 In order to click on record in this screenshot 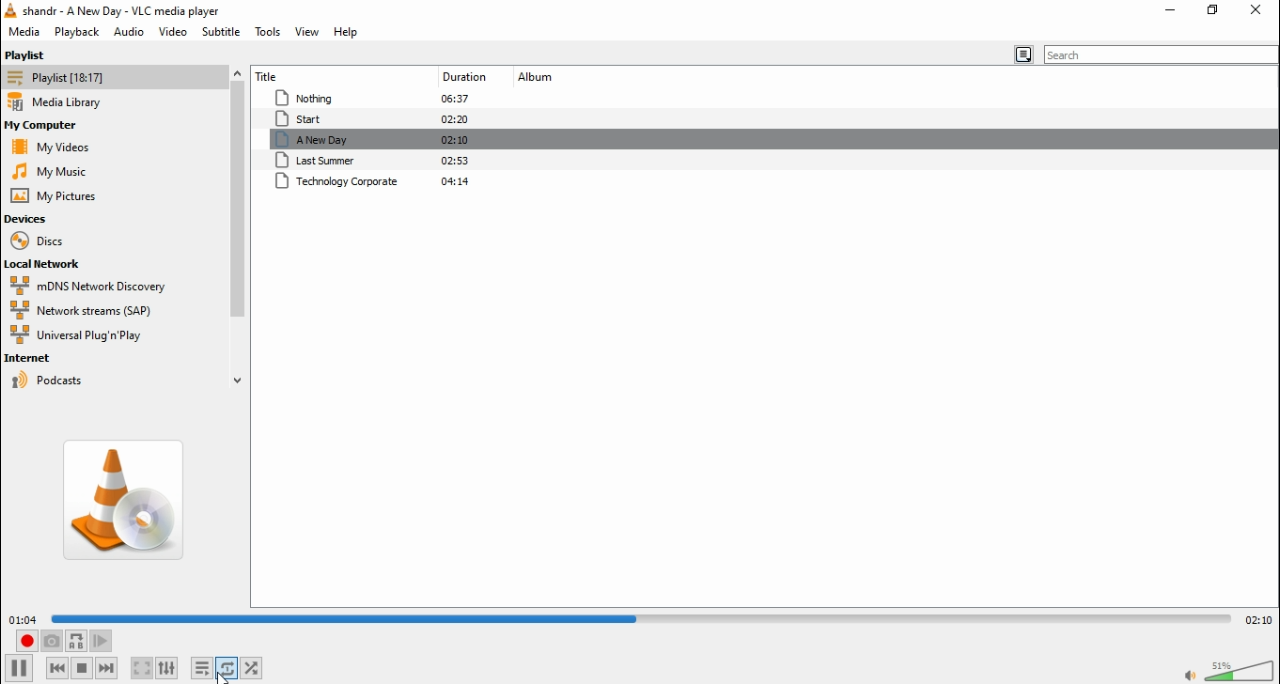, I will do `click(26, 642)`.